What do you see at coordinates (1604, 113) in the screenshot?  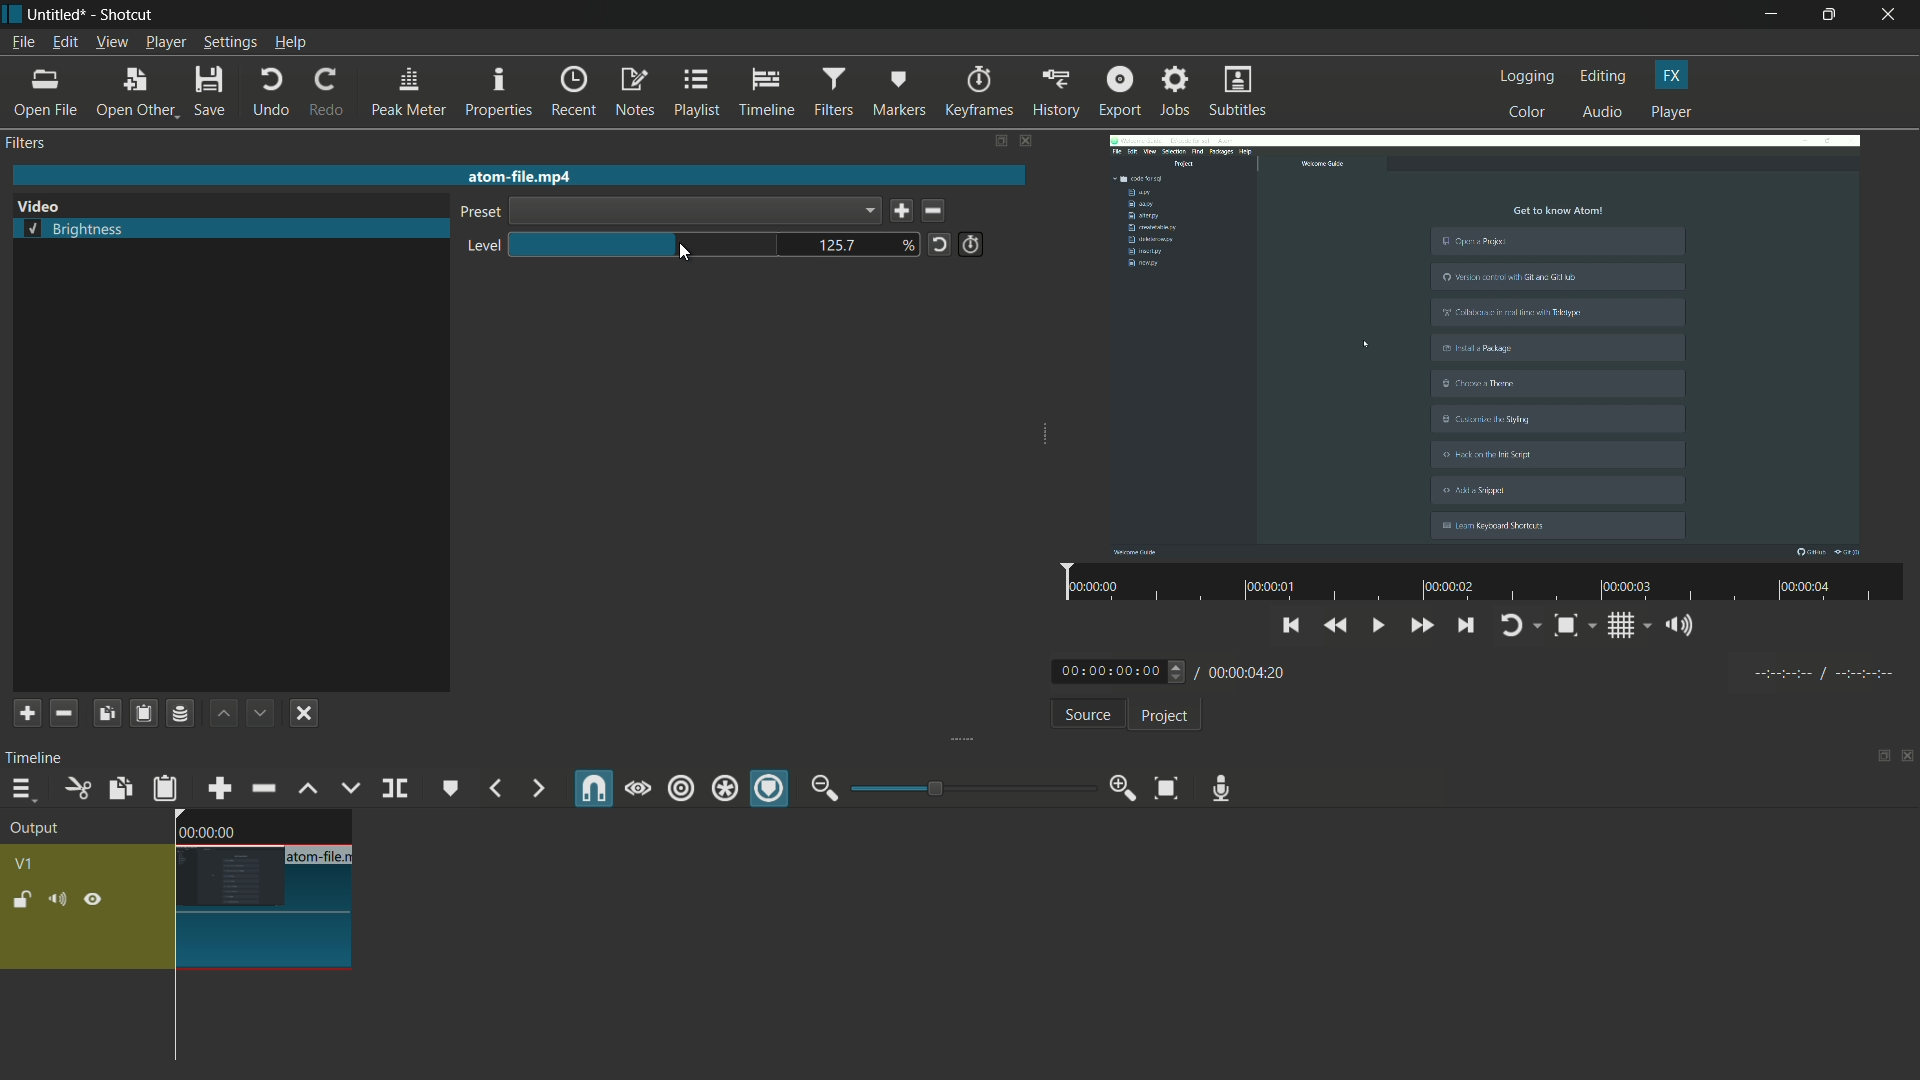 I see `audio` at bounding box center [1604, 113].